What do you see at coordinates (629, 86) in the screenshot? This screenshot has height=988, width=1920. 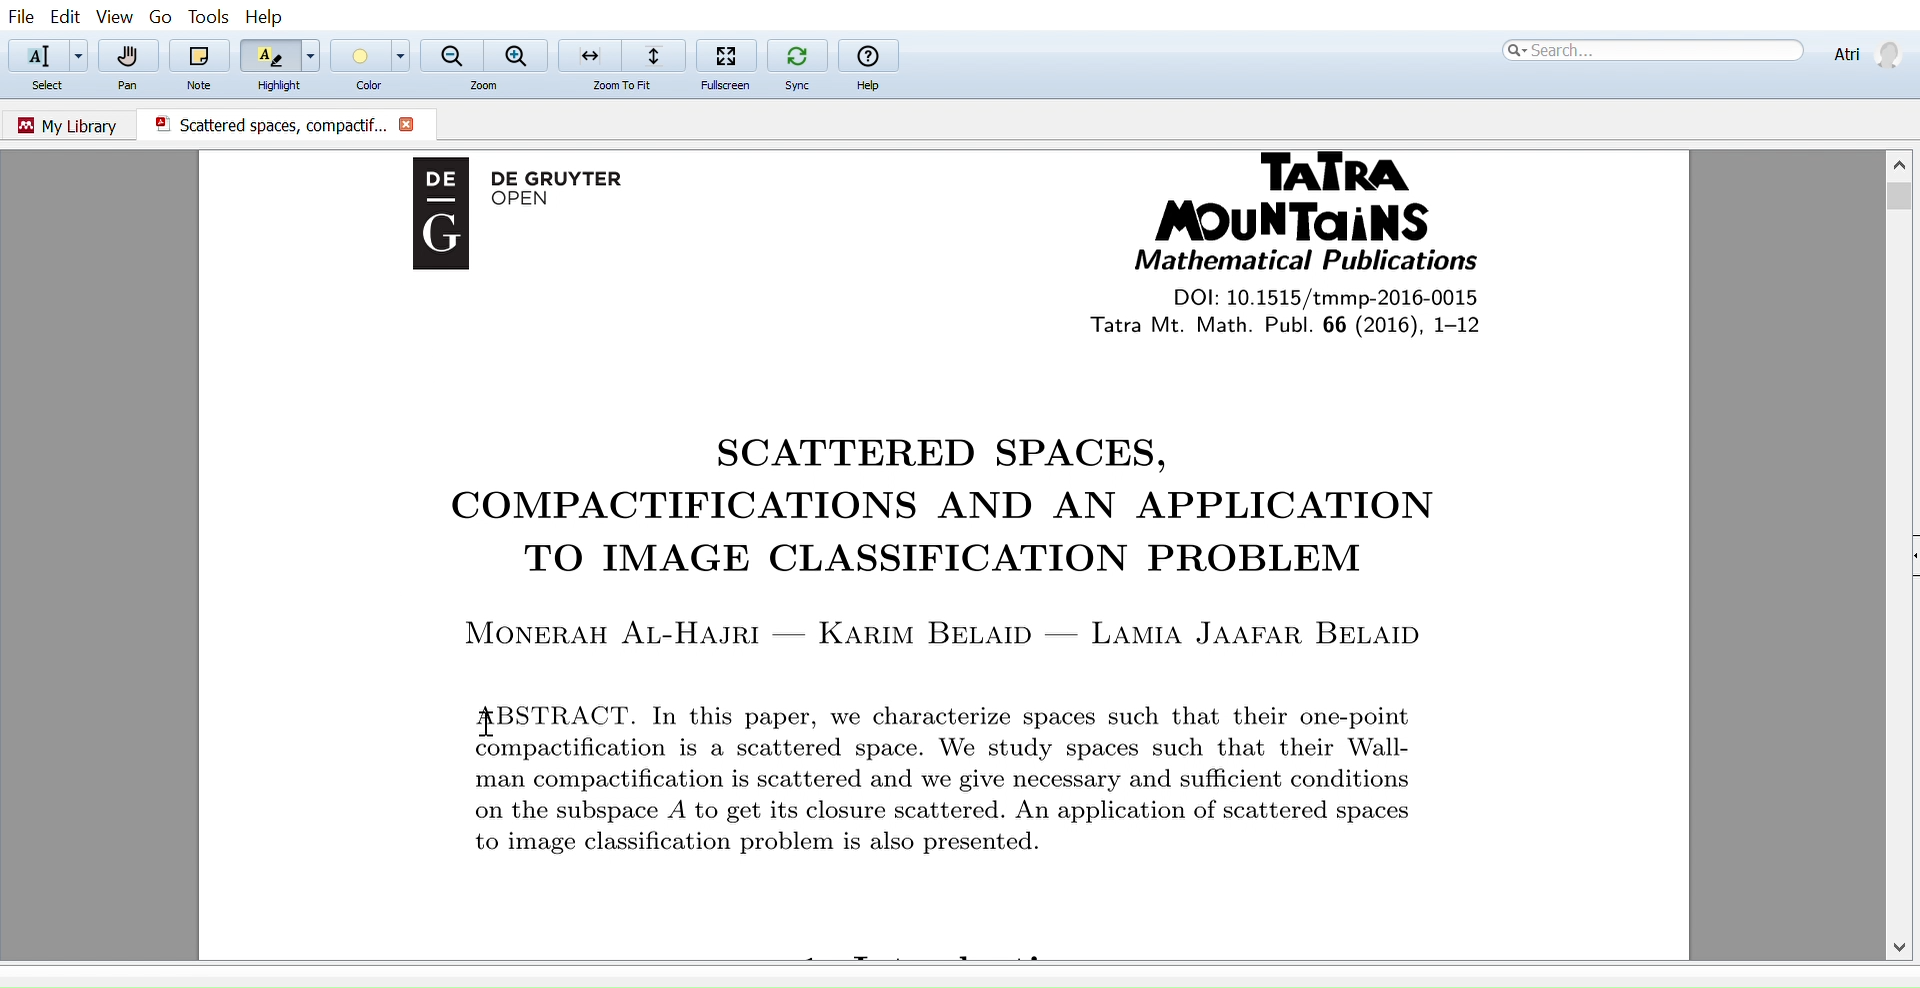 I see `zoom to fit` at bounding box center [629, 86].